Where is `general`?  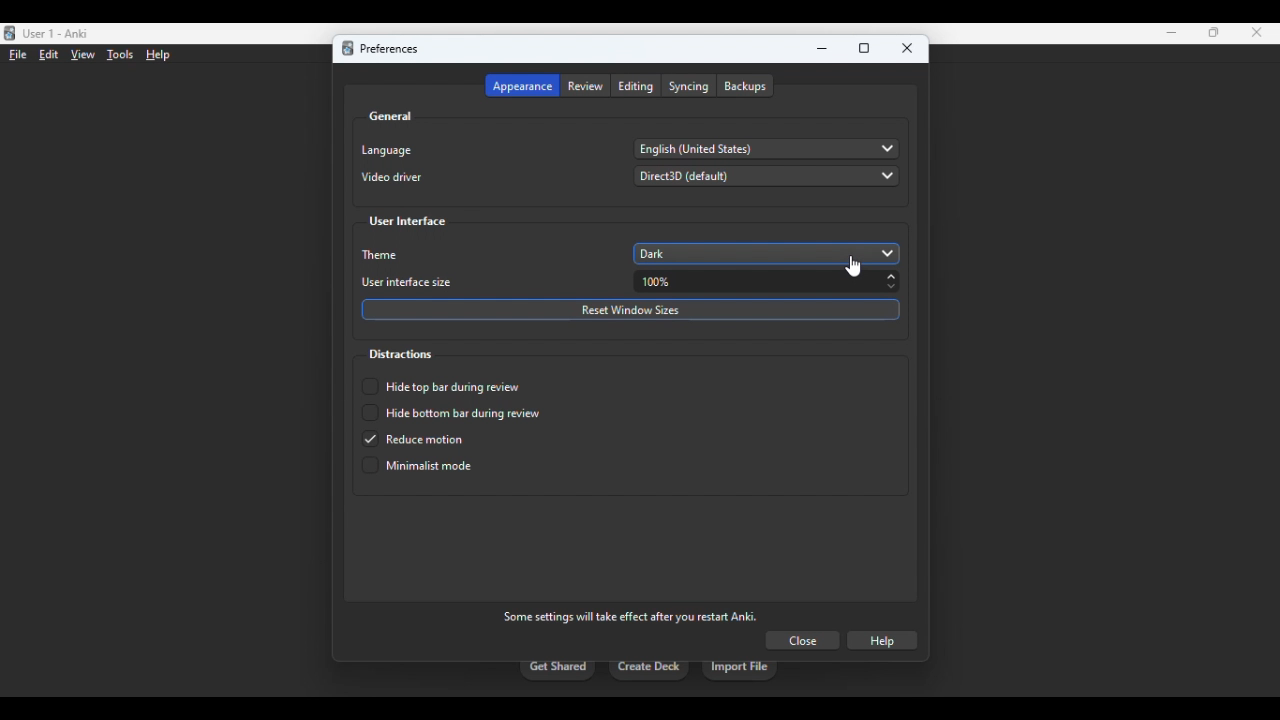
general is located at coordinates (390, 116).